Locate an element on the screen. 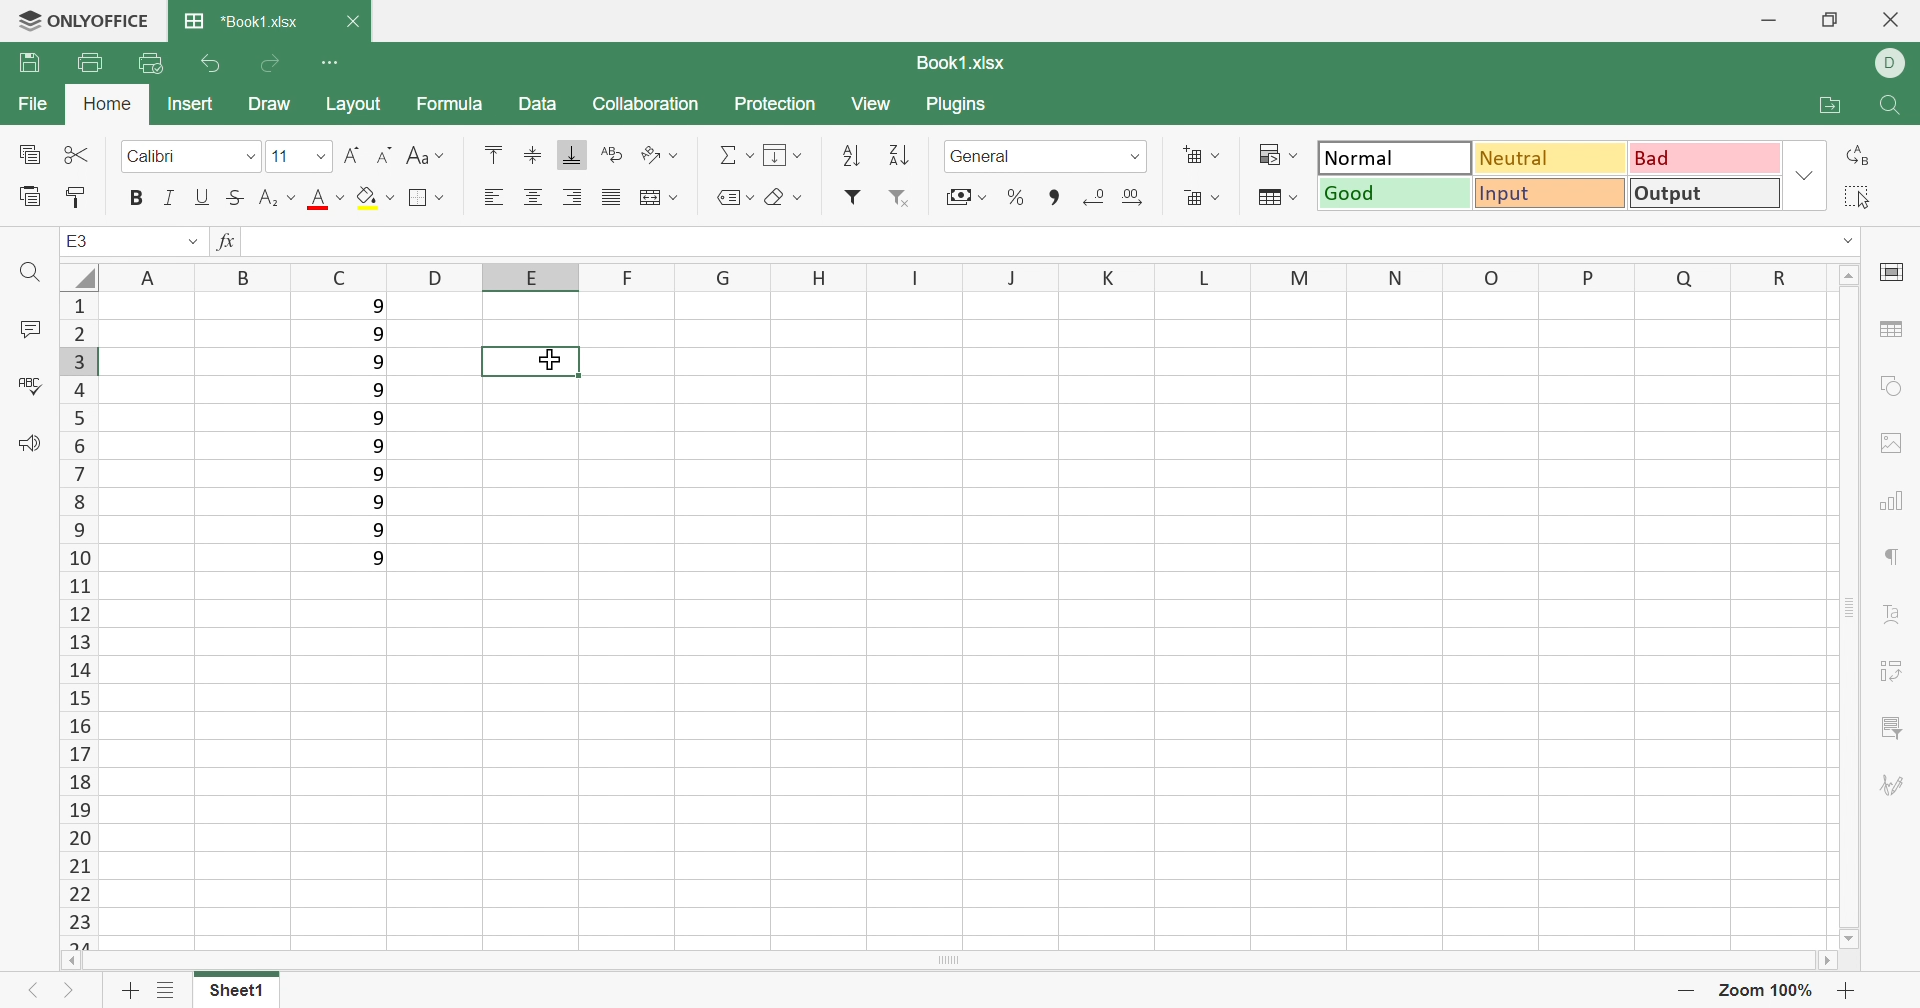  Align Top is located at coordinates (493, 153).